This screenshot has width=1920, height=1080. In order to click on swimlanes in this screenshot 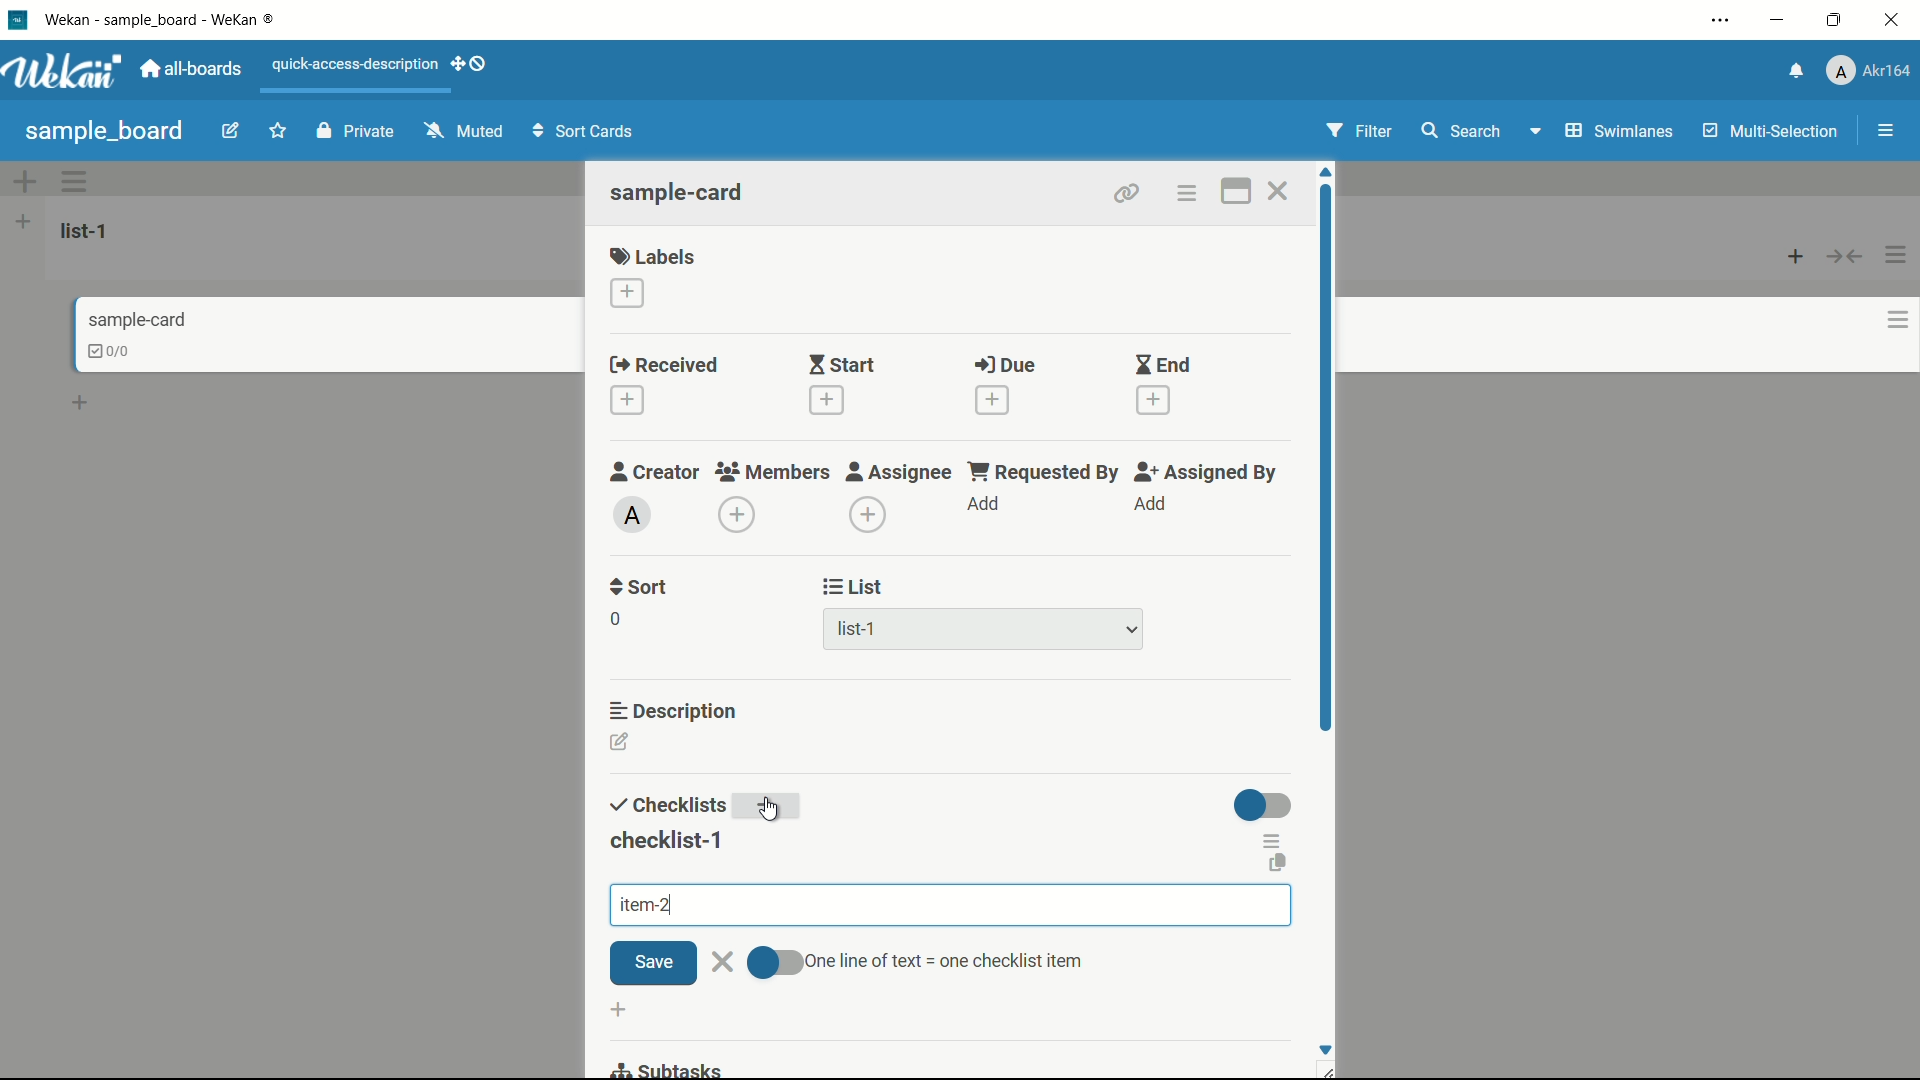, I will do `click(1617, 131)`.